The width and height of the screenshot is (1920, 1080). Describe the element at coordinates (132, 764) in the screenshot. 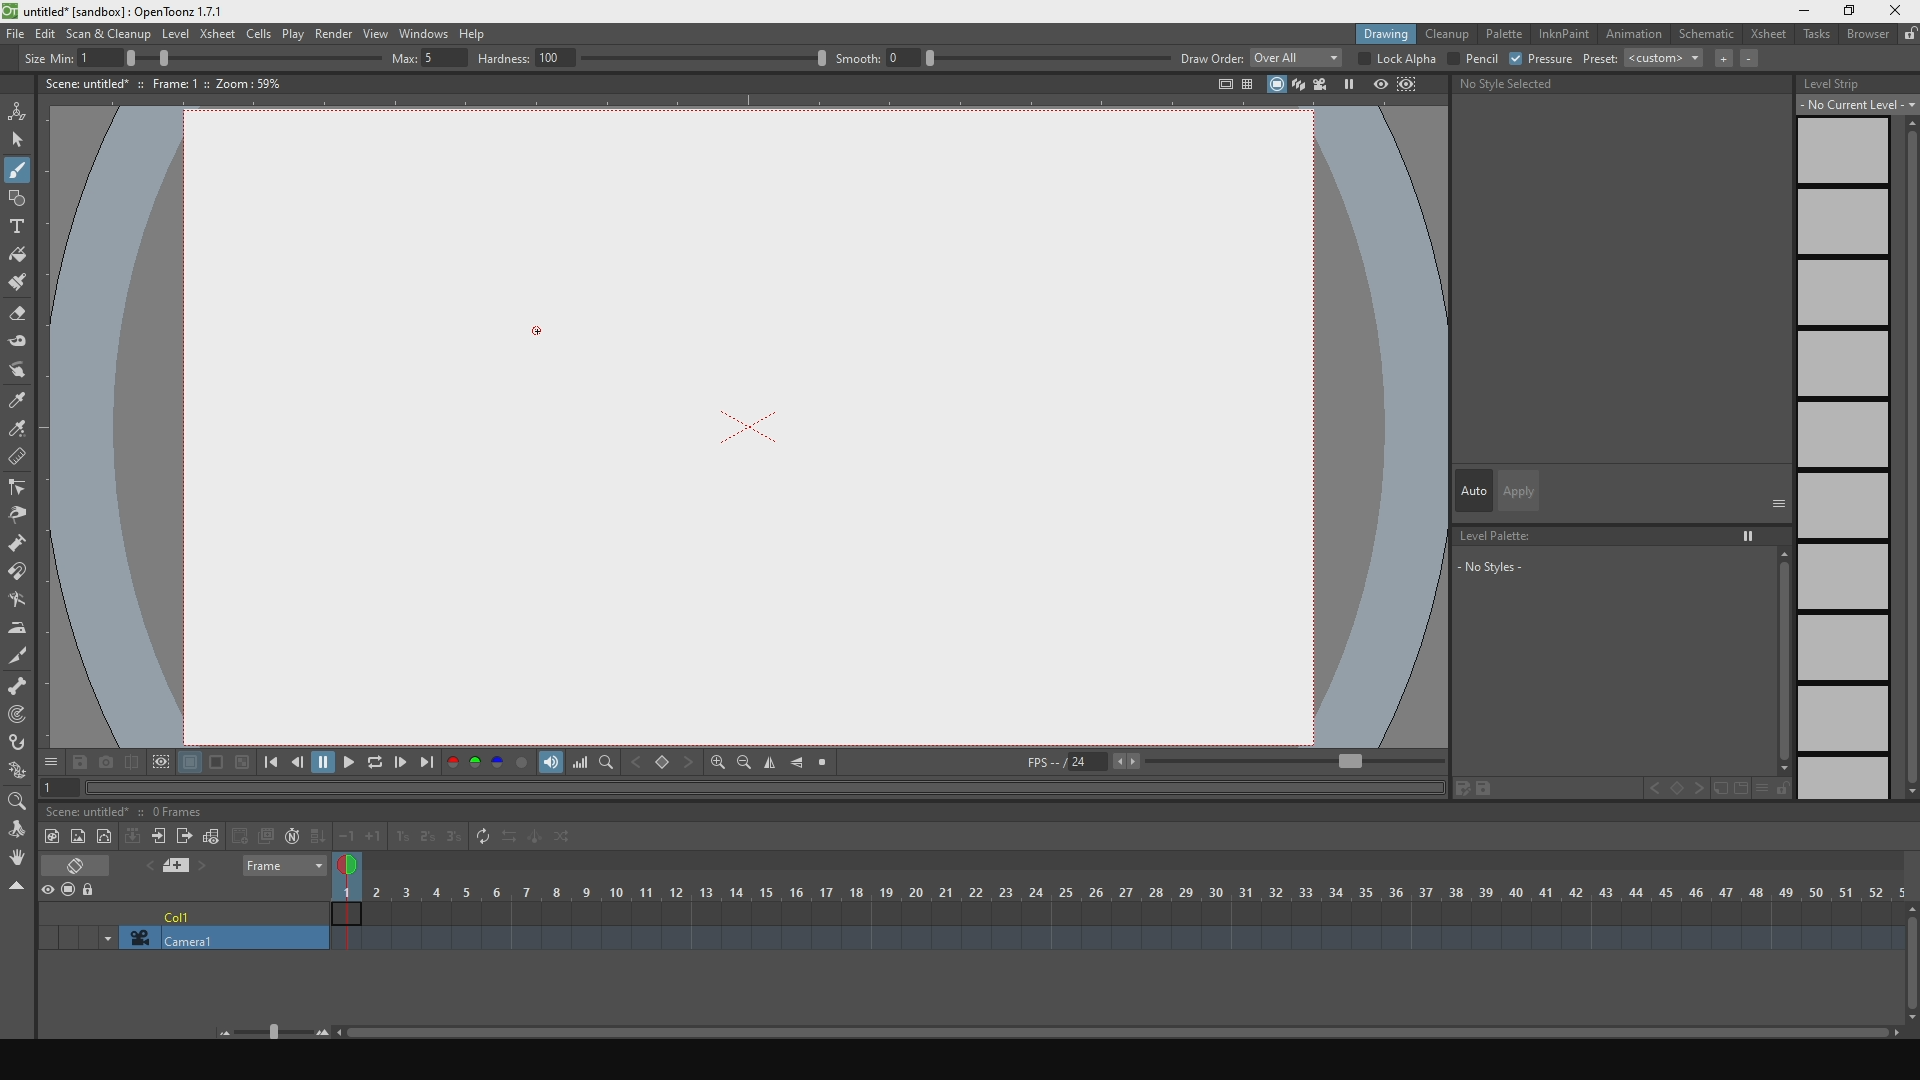

I see `compare with captures` at that location.